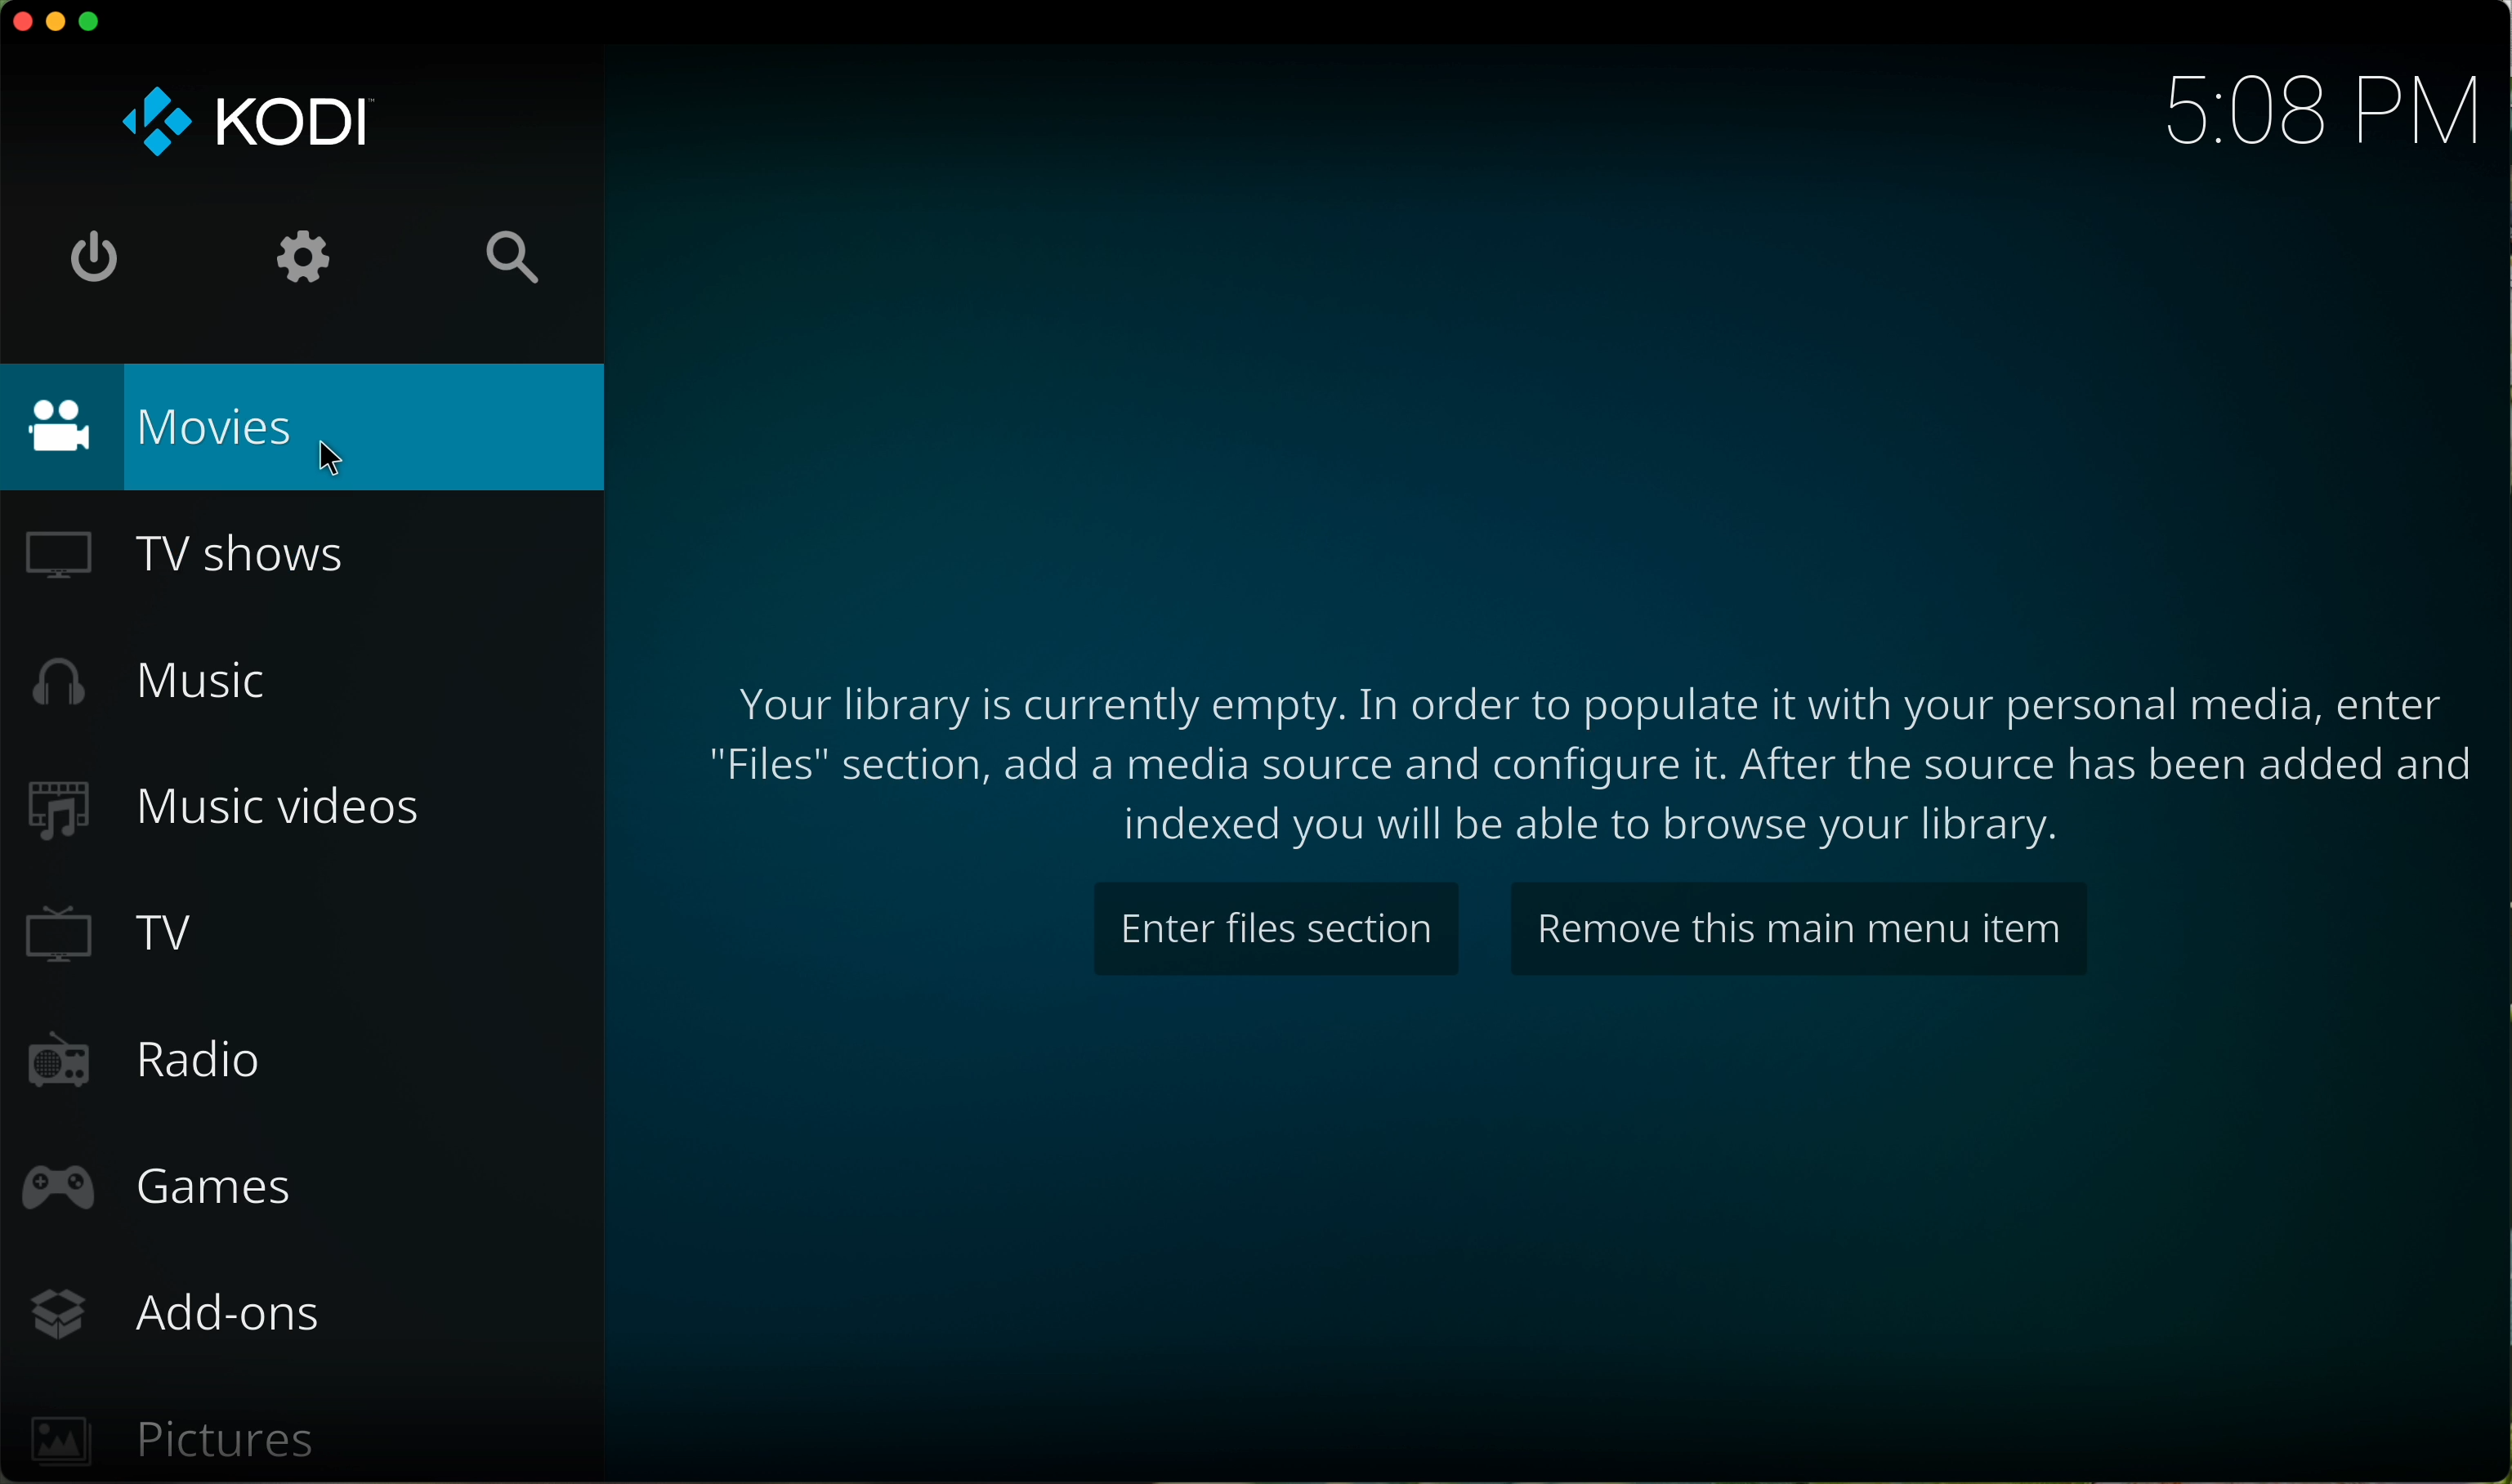 This screenshot has height=1484, width=2512. What do you see at coordinates (61, 25) in the screenshot?
I see `minimize` at bounding box center [61, 25].